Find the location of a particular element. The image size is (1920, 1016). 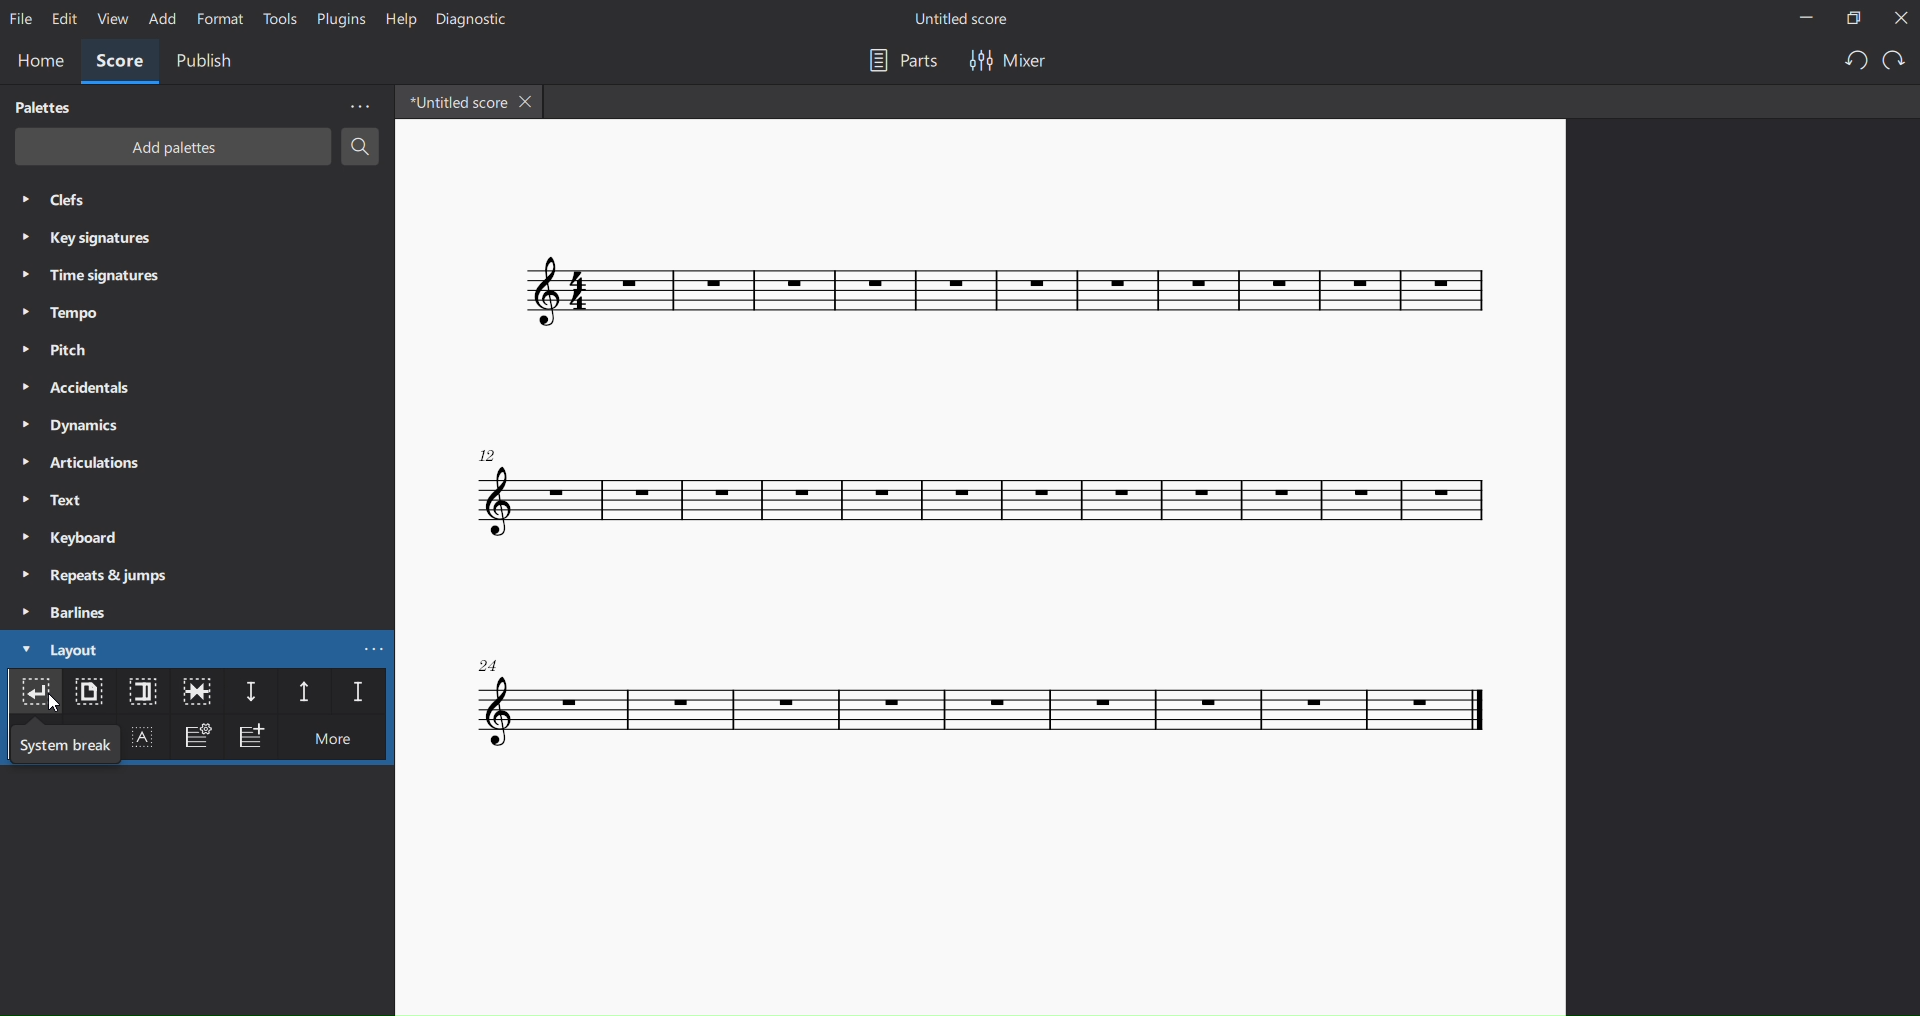

add is located at coordinates (161, 20).